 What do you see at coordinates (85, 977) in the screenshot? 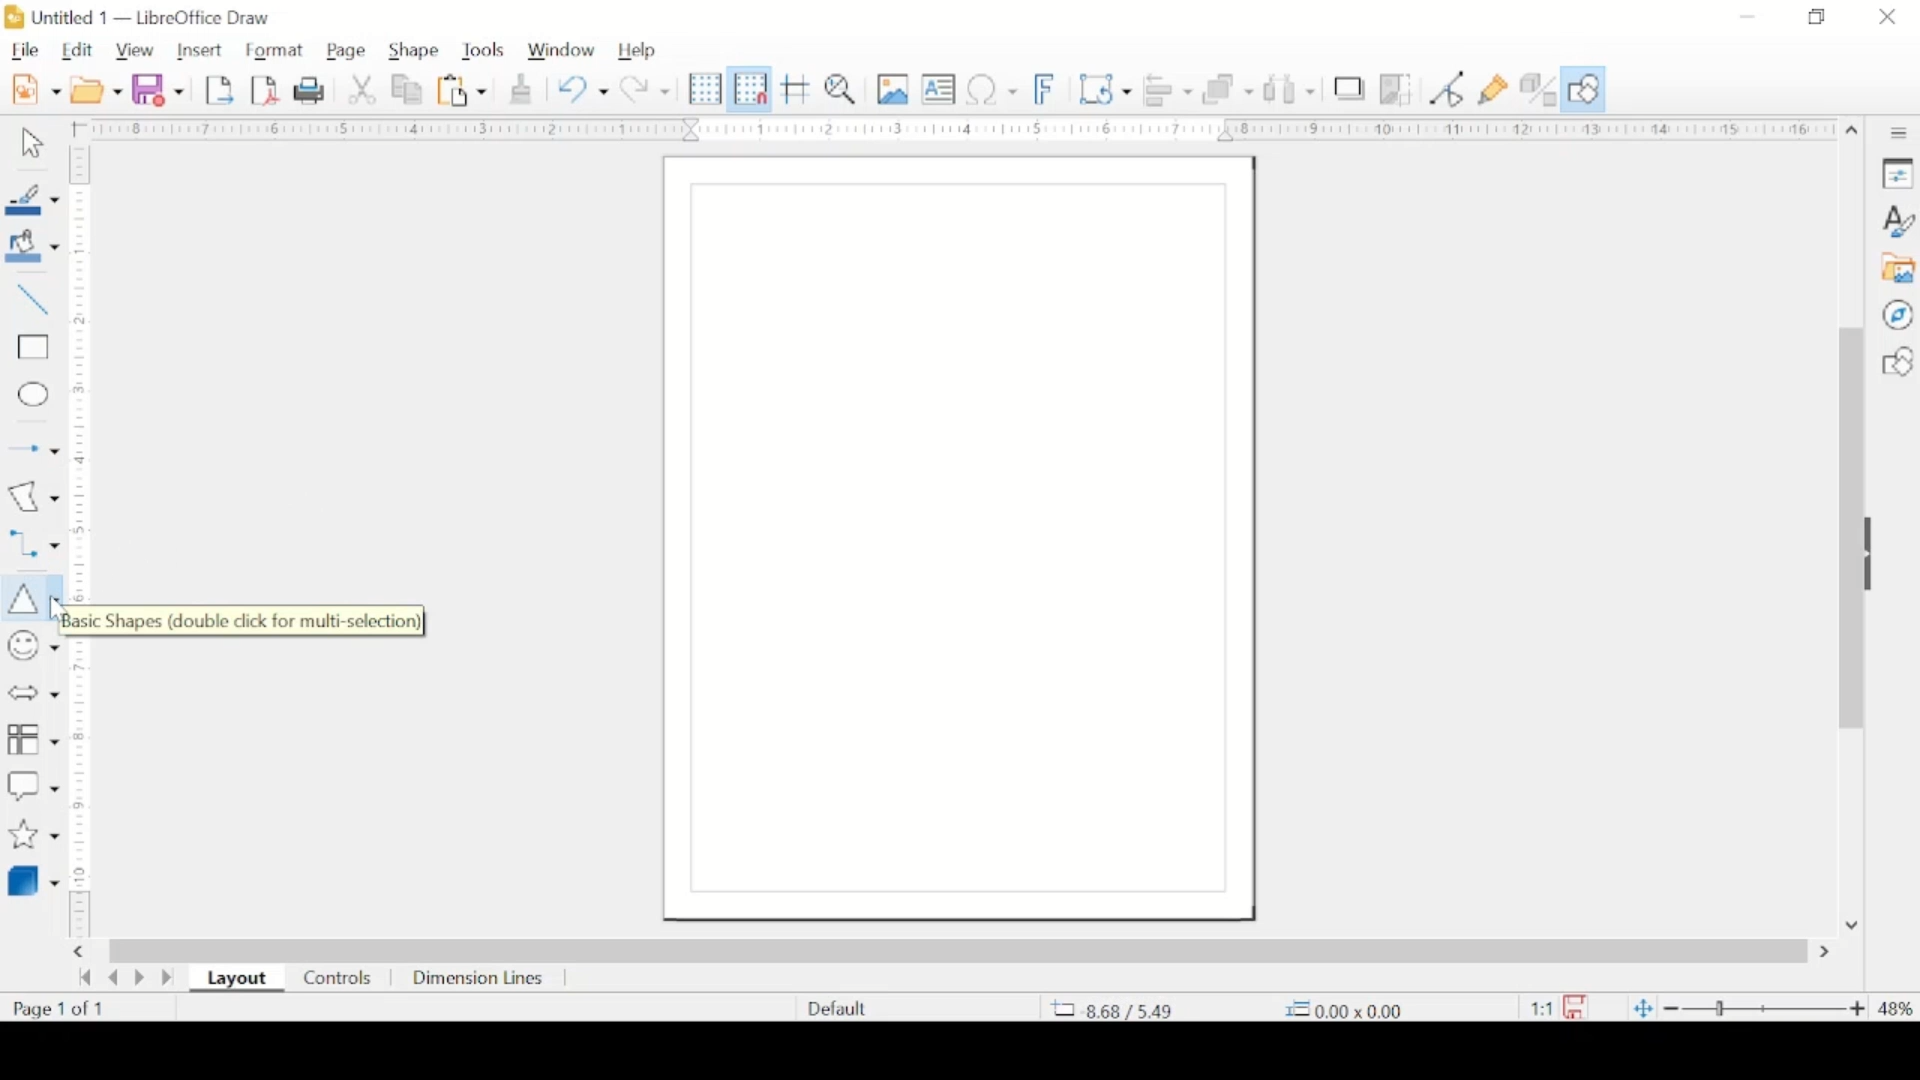
I see `go back` at bounding box center [85, 977].